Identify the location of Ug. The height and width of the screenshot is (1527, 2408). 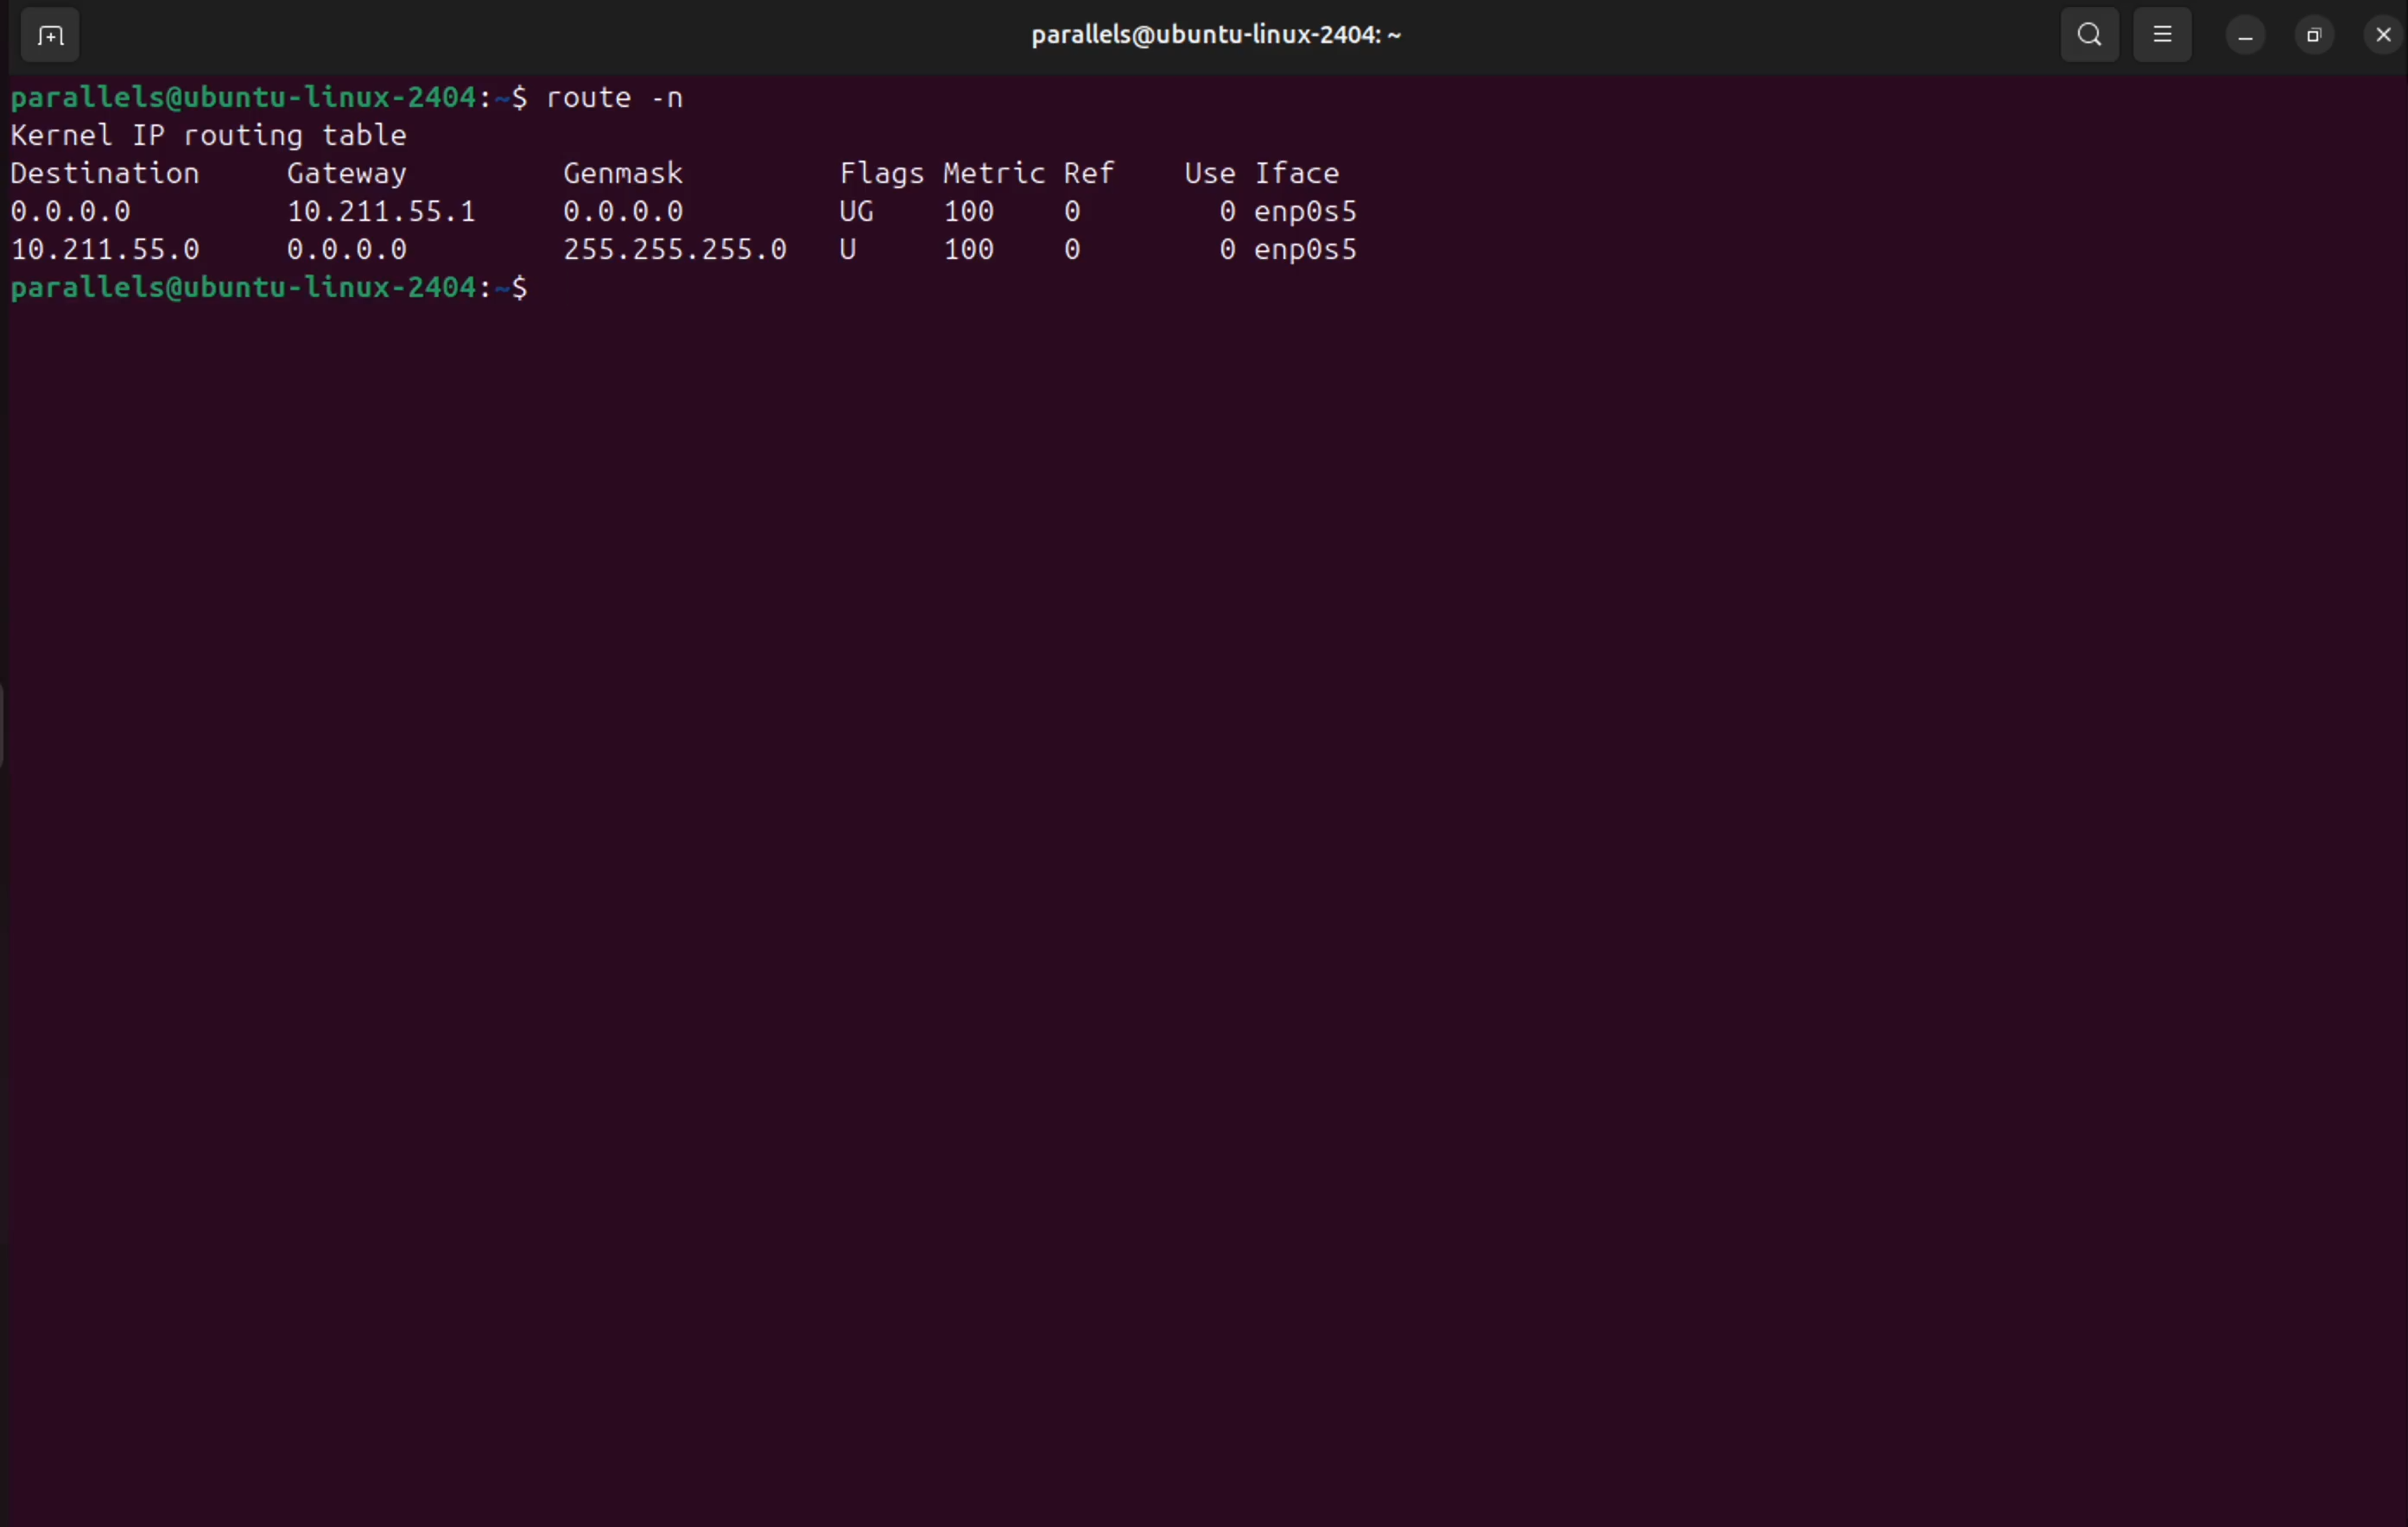
(861, 215).